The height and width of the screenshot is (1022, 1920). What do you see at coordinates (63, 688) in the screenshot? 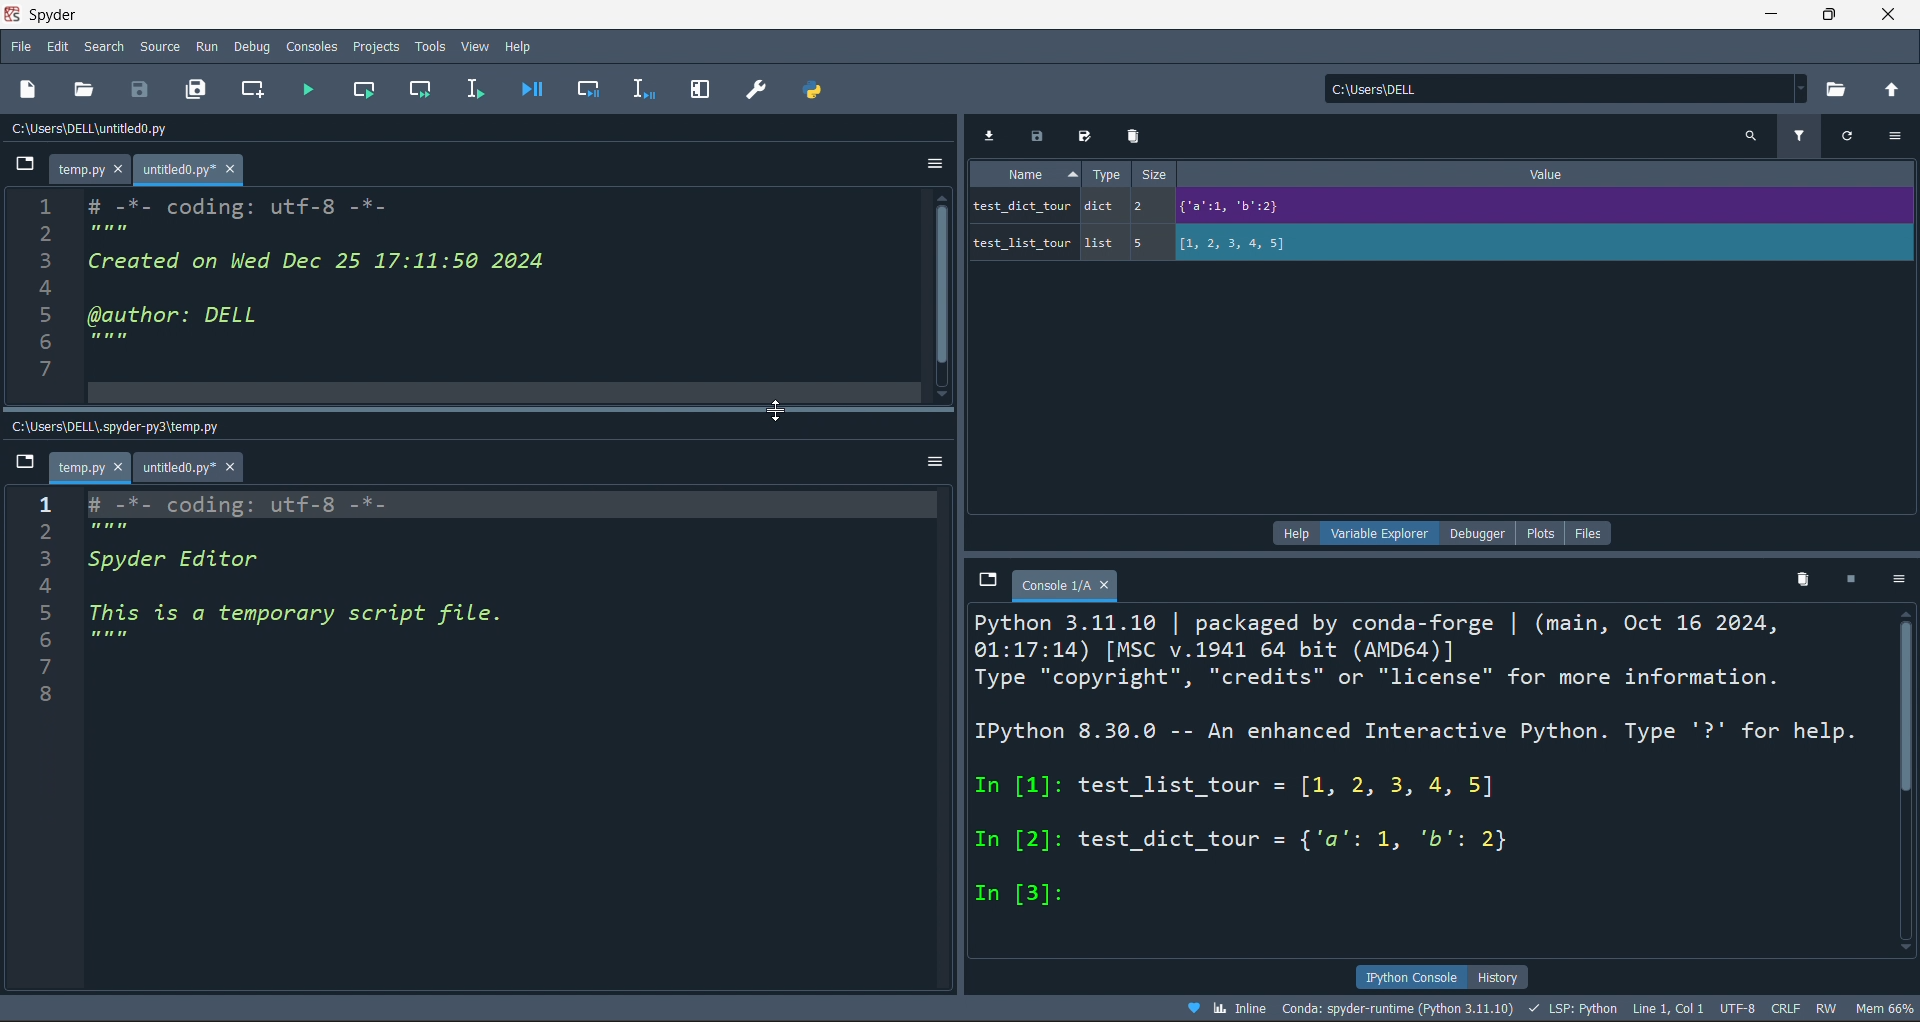
I see `8` at bounding box center [63, 688].